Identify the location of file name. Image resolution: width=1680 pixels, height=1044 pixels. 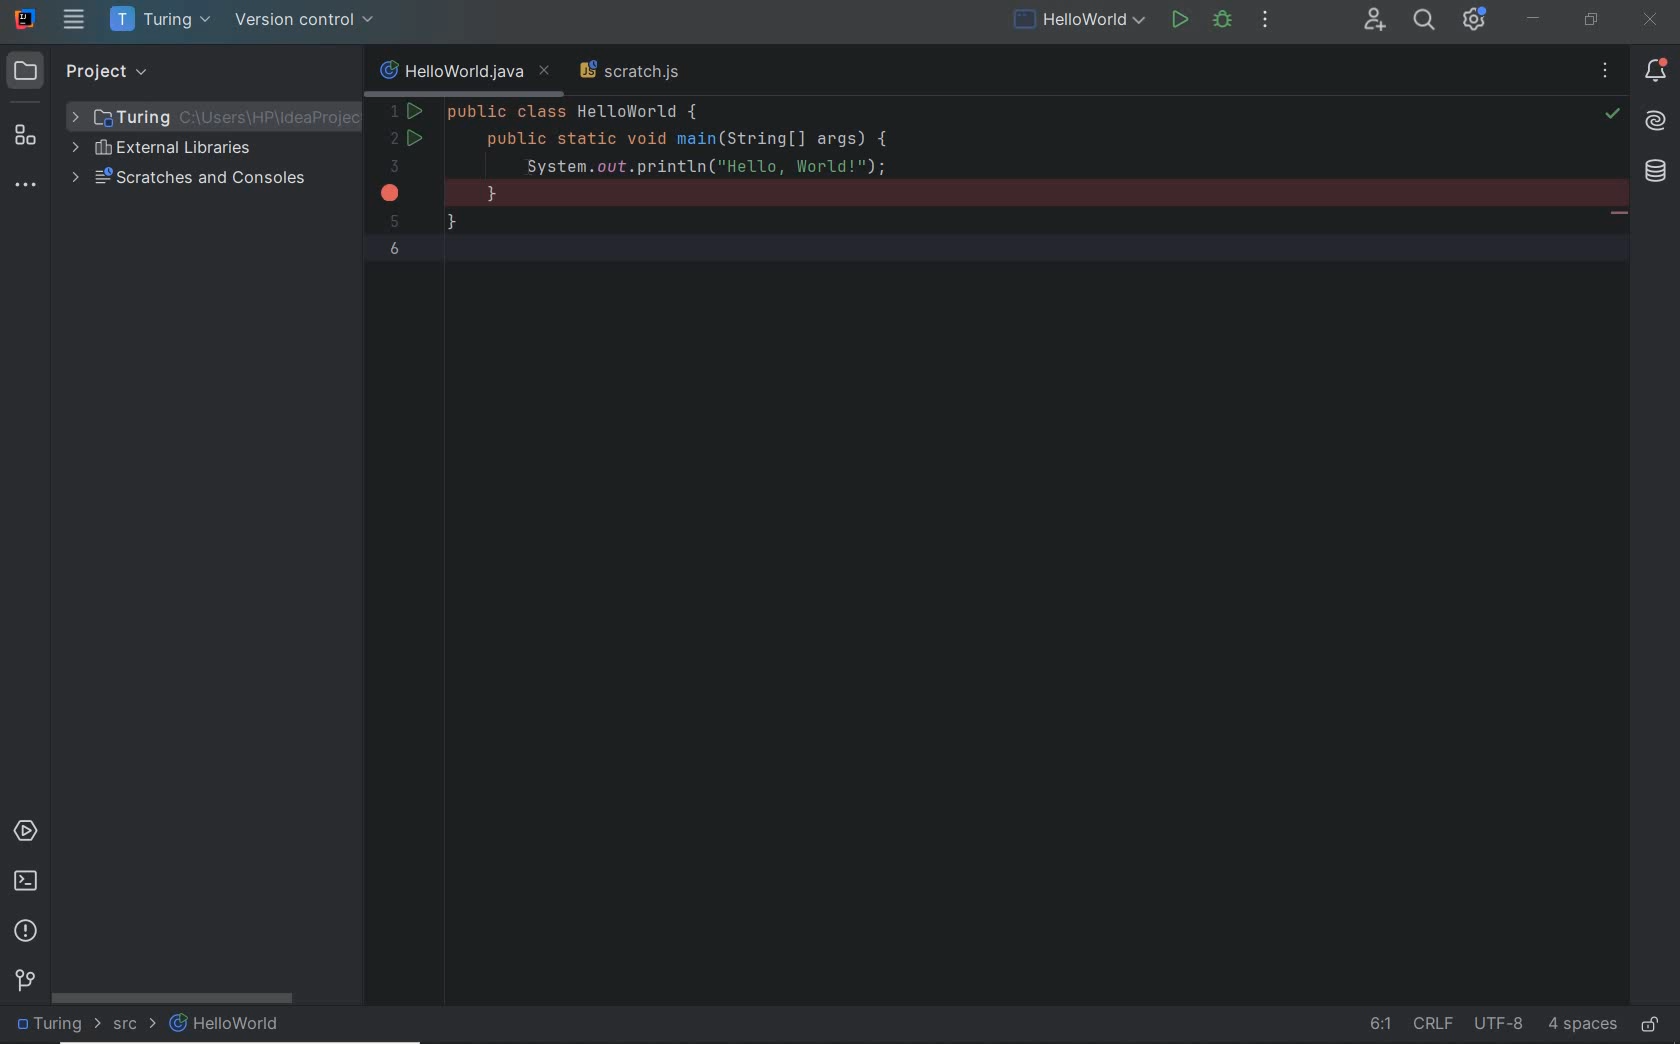
(228, 1024).